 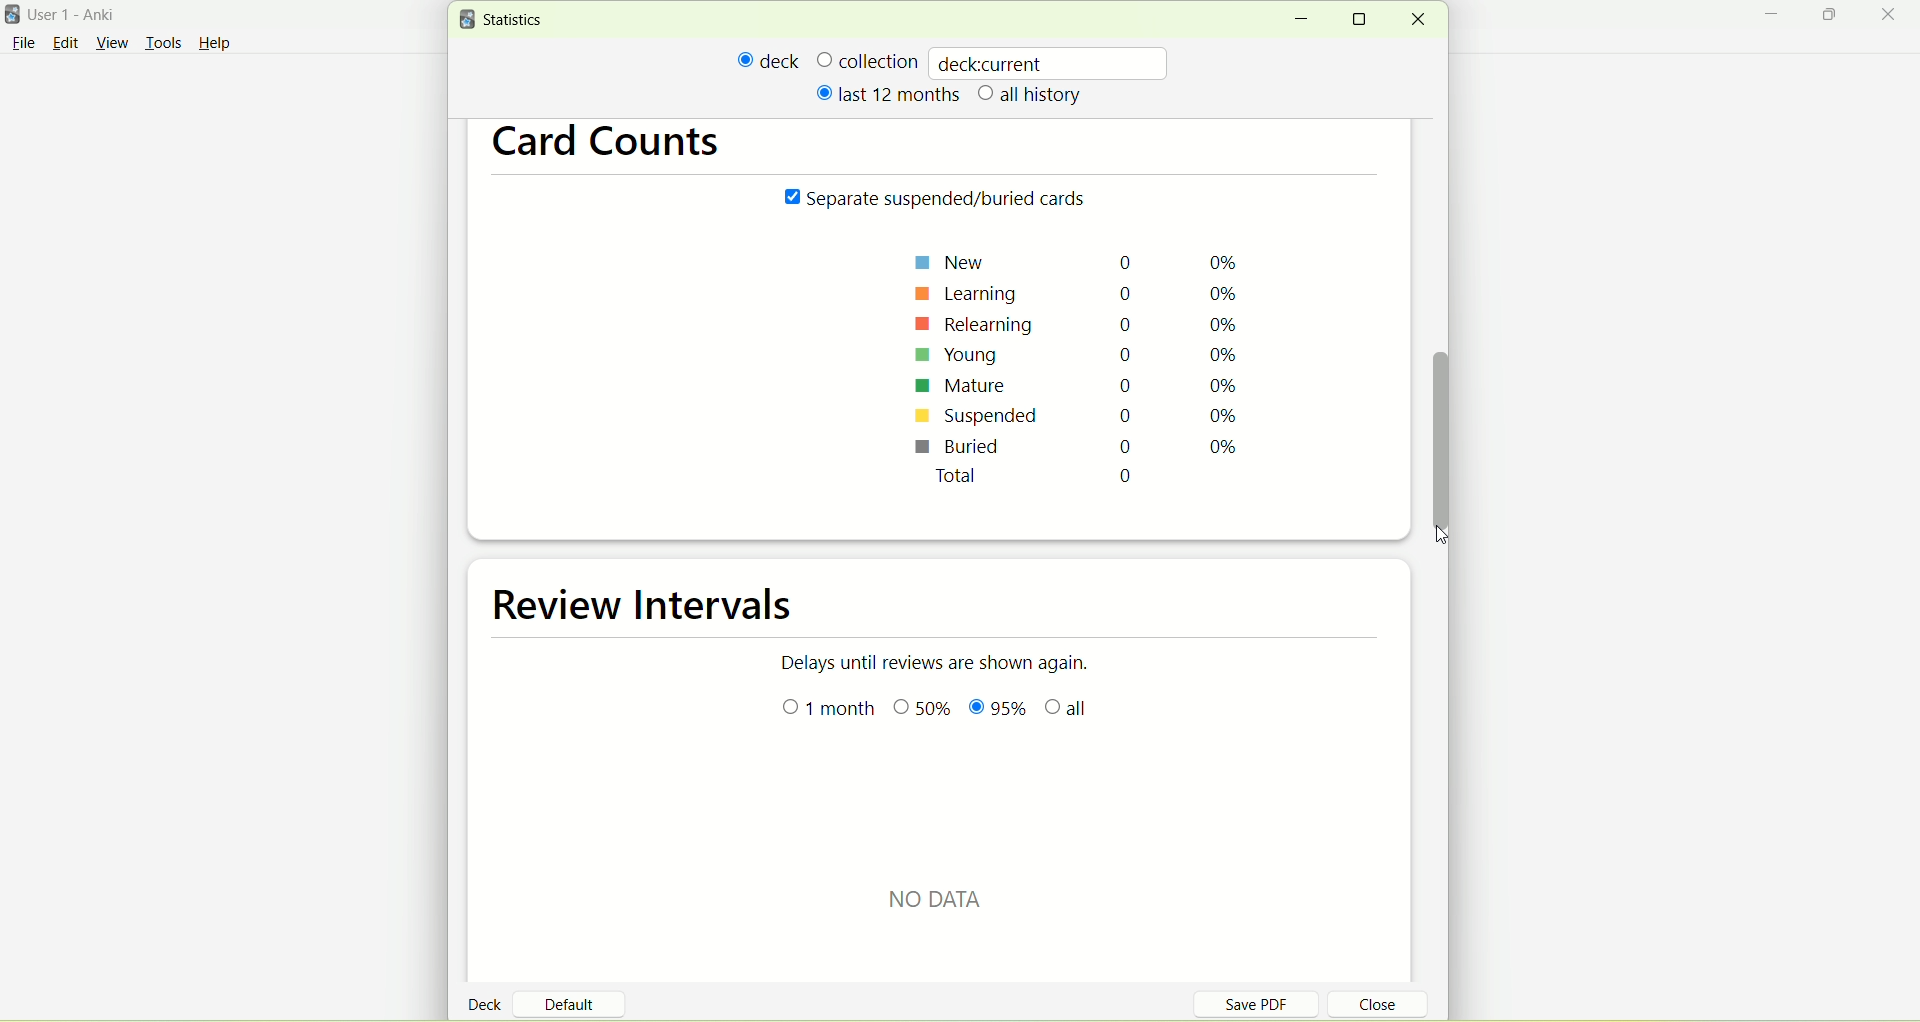 What do you see at coordinates (925, 710) in the screenshot?
I see `0%` at bounding box center [925, 710].